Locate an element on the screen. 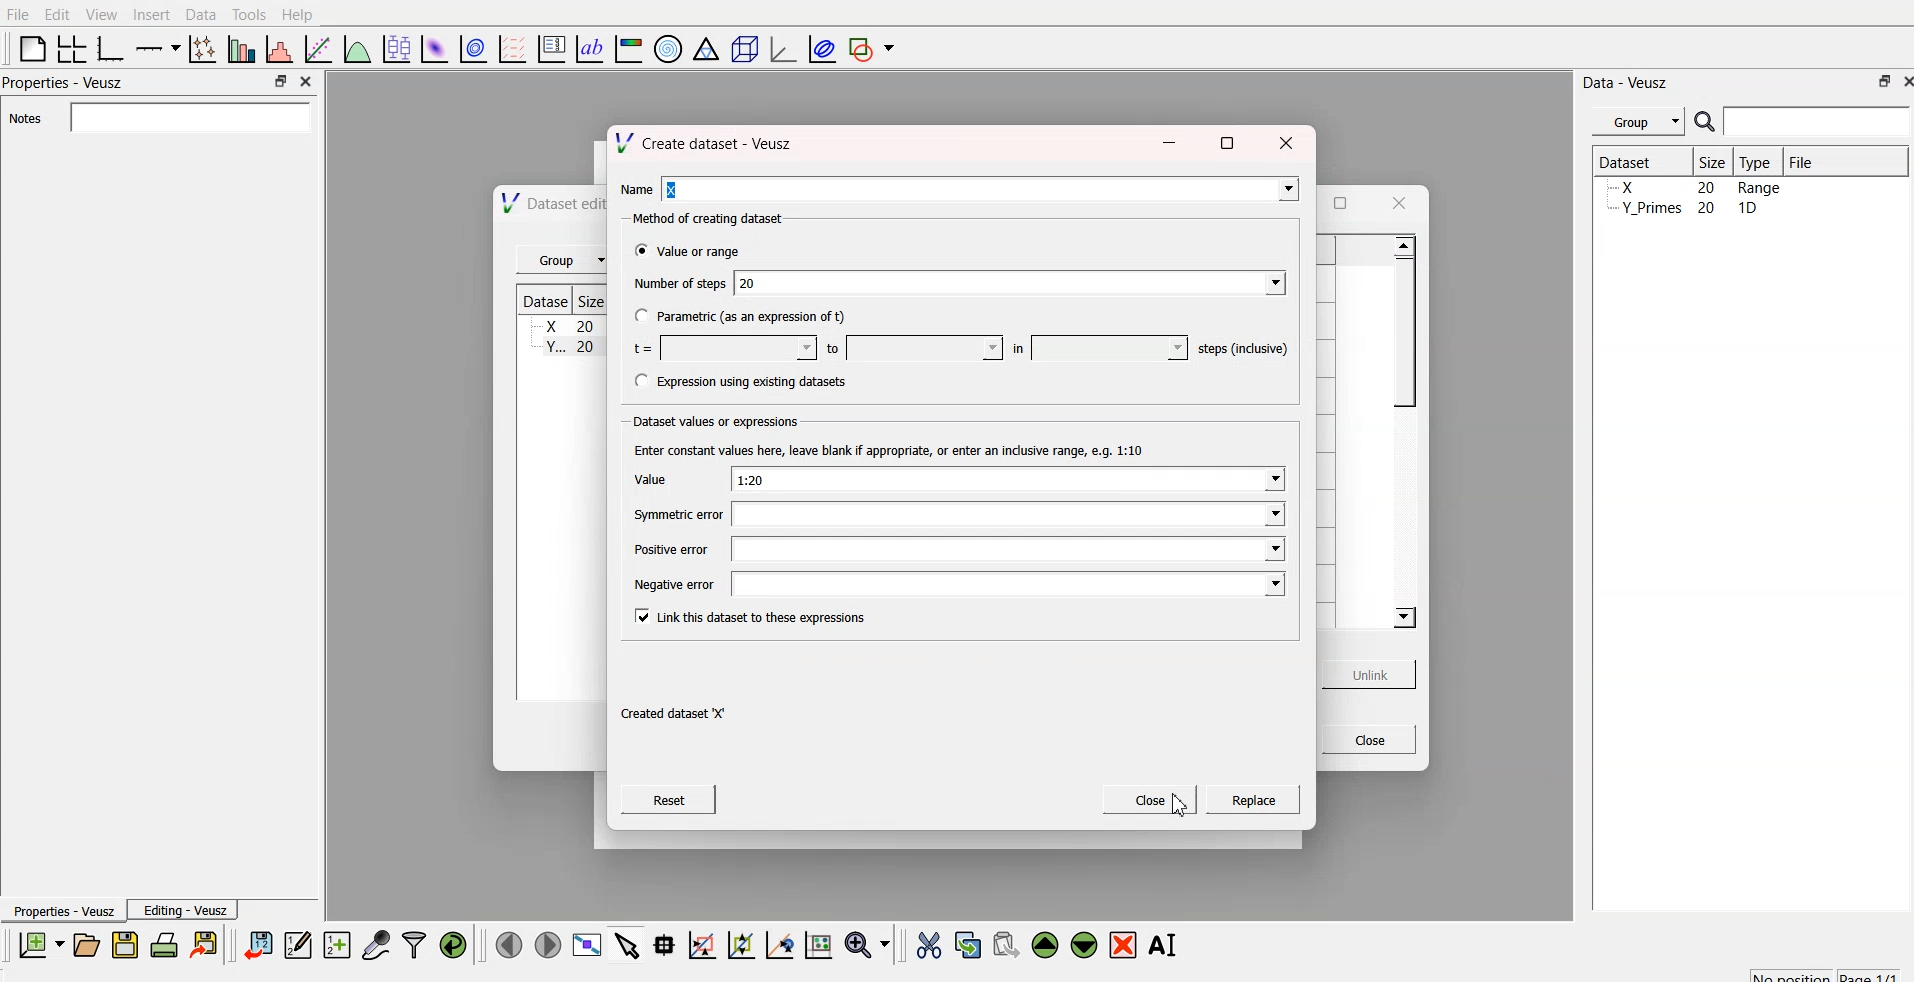 This screenshot has width=1914, height=982. Group is located at coordinates (1641, 119).